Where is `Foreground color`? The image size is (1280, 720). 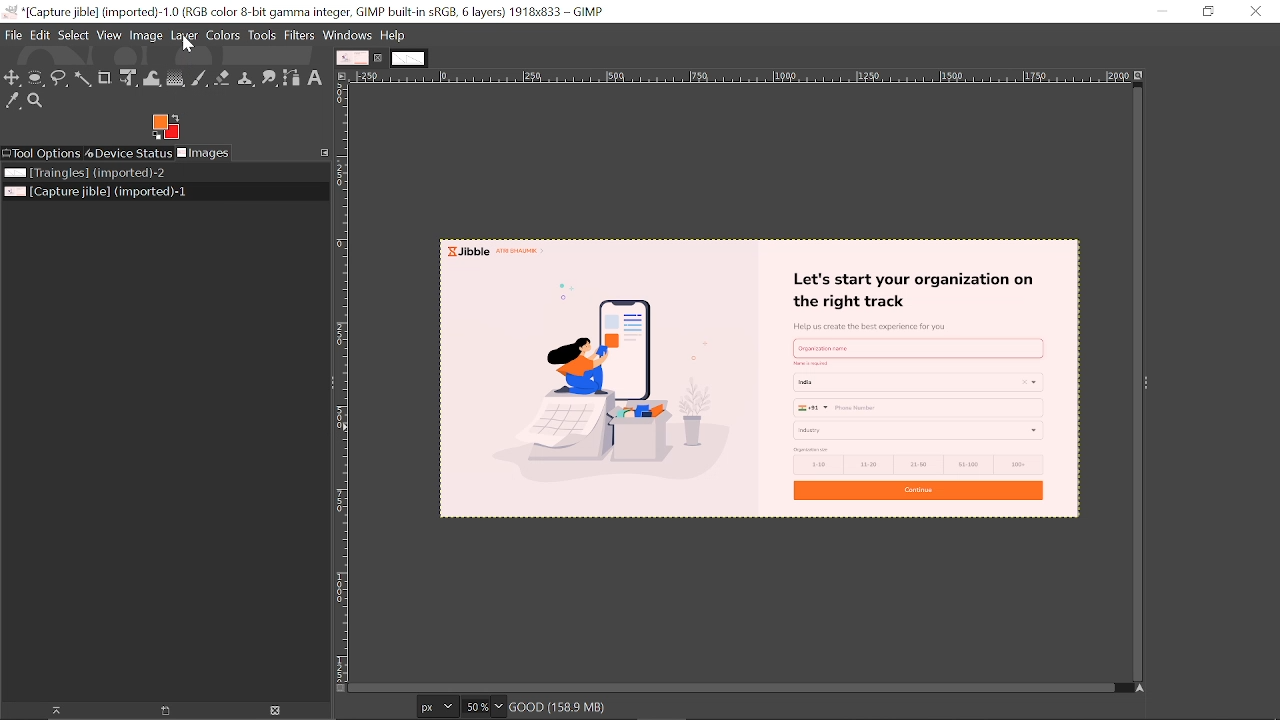
Foreground color is located at coordinates (165, 127).